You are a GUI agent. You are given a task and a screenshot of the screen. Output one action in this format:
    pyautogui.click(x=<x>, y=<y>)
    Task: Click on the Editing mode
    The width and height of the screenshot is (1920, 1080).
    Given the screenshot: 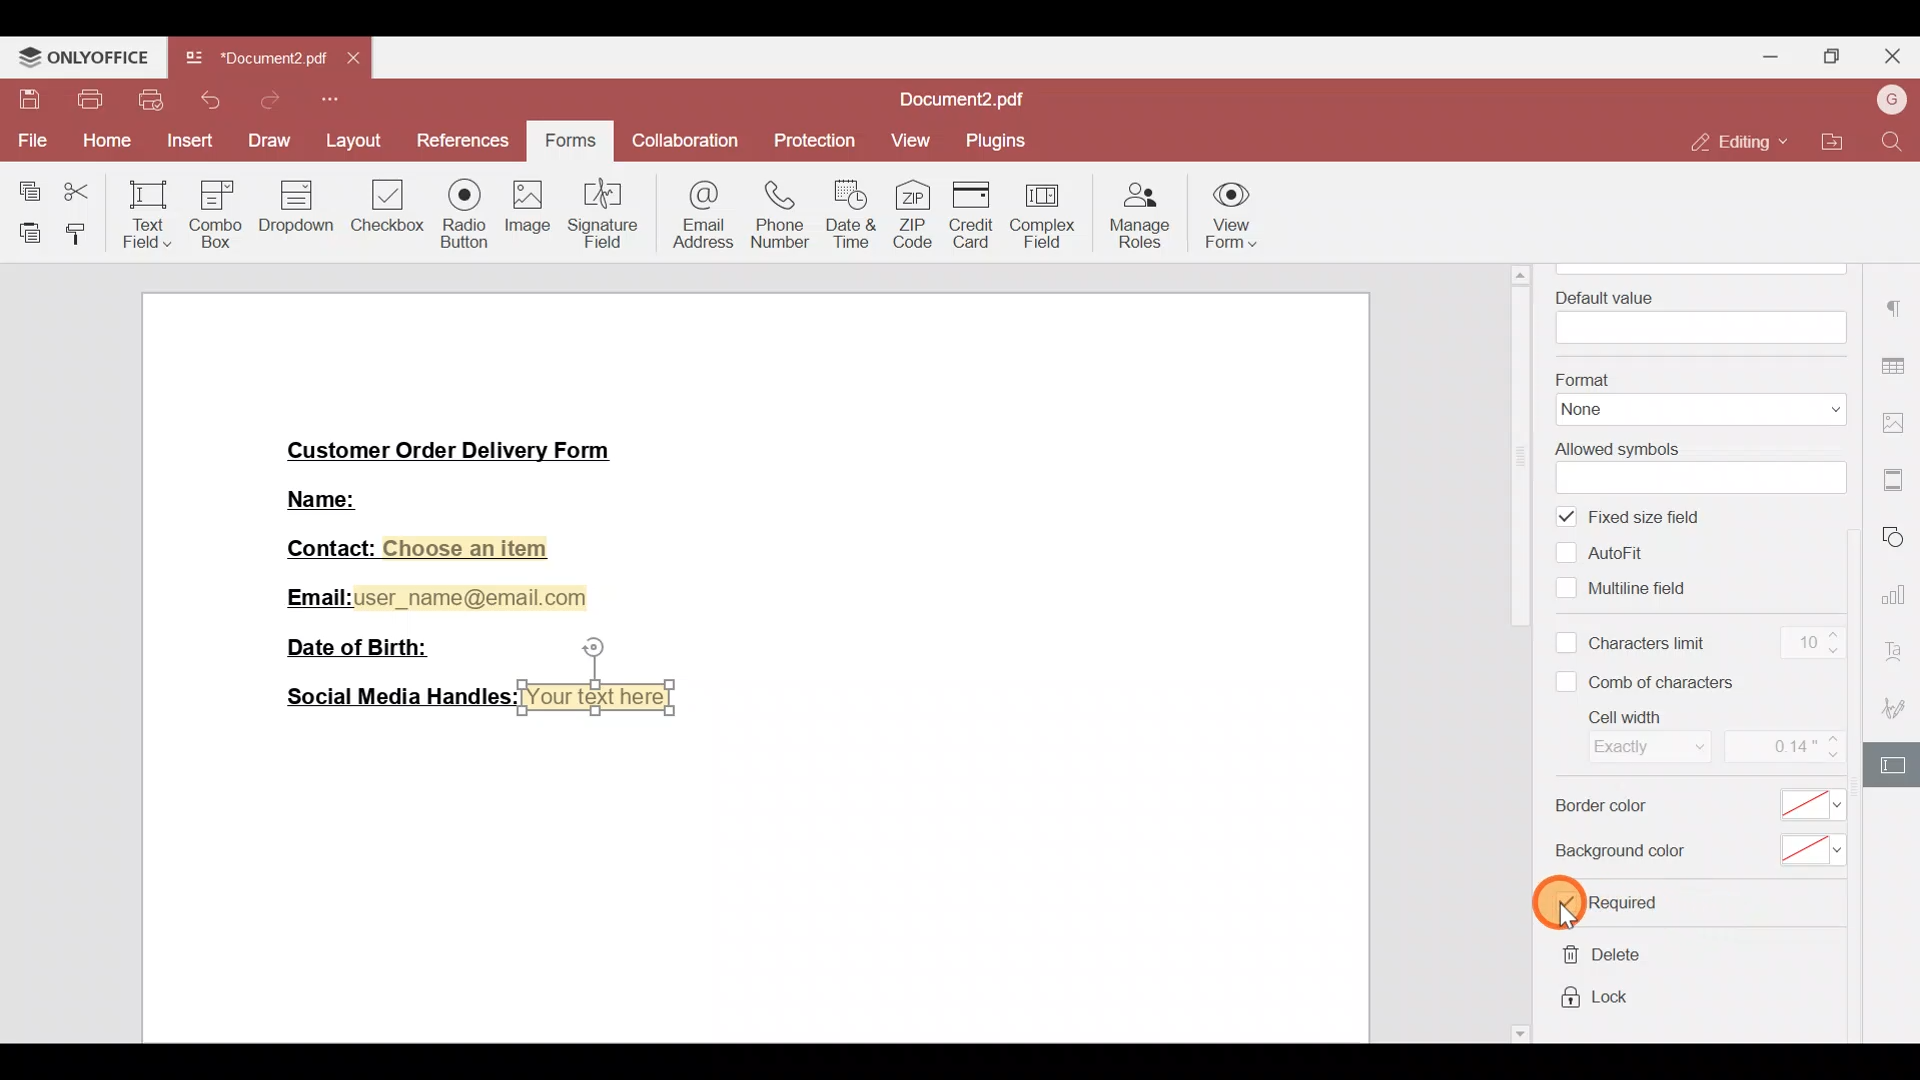 What is the action you would take?
    pyautogui.click(x=1735, y=143)
    